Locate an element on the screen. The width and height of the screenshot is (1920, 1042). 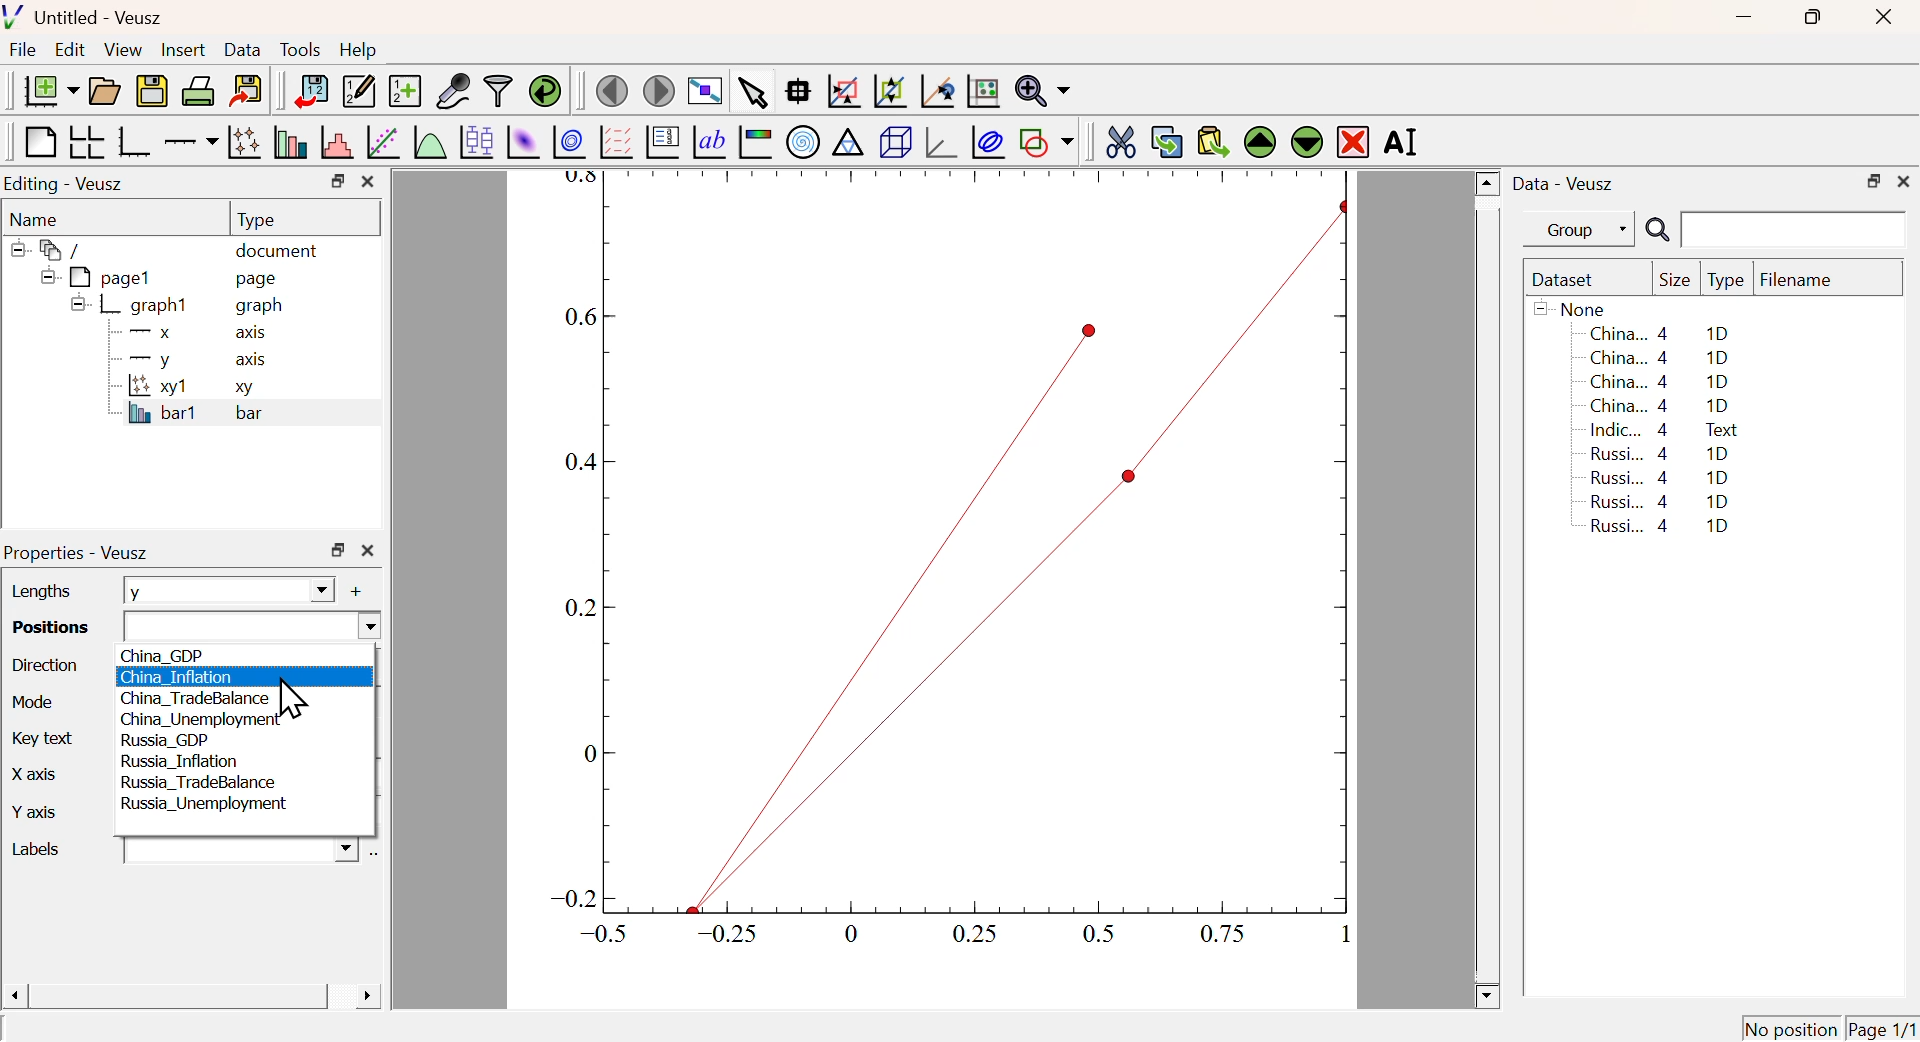
Dropdown is located at coordinates (229, 848).